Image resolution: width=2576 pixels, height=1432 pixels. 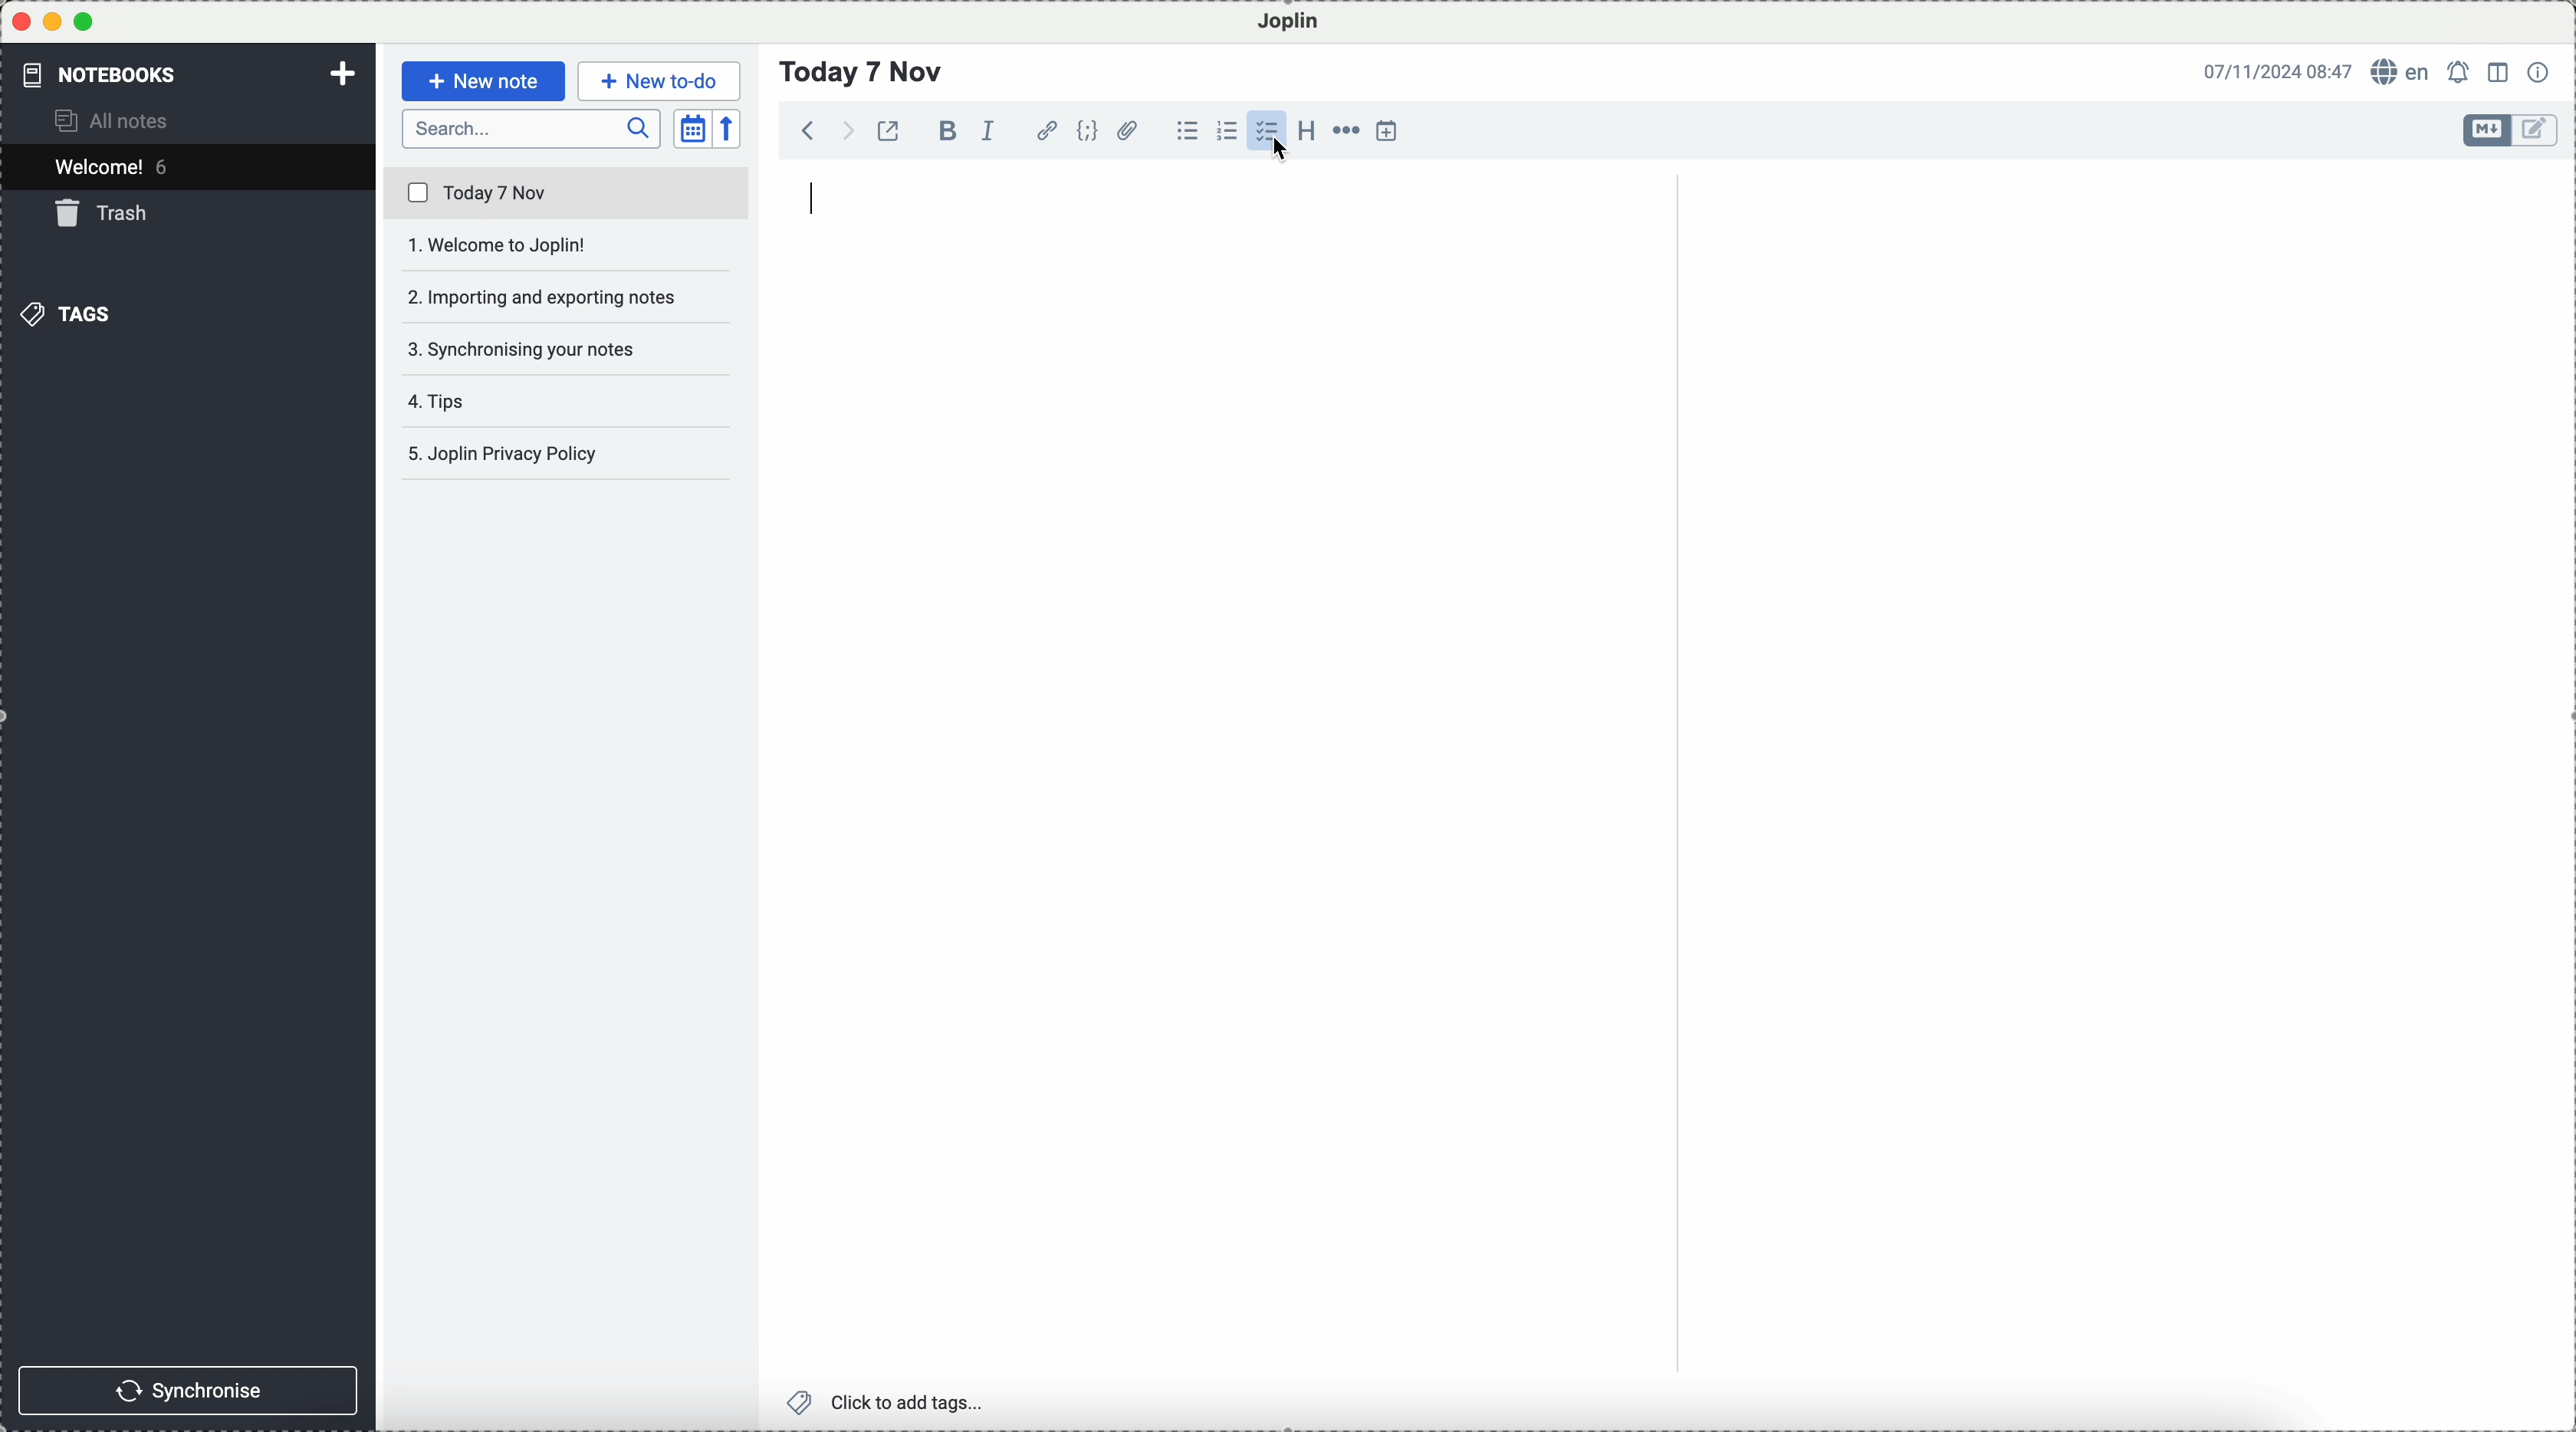 I want to click on toggle editors, so click(x=2538, y=131).